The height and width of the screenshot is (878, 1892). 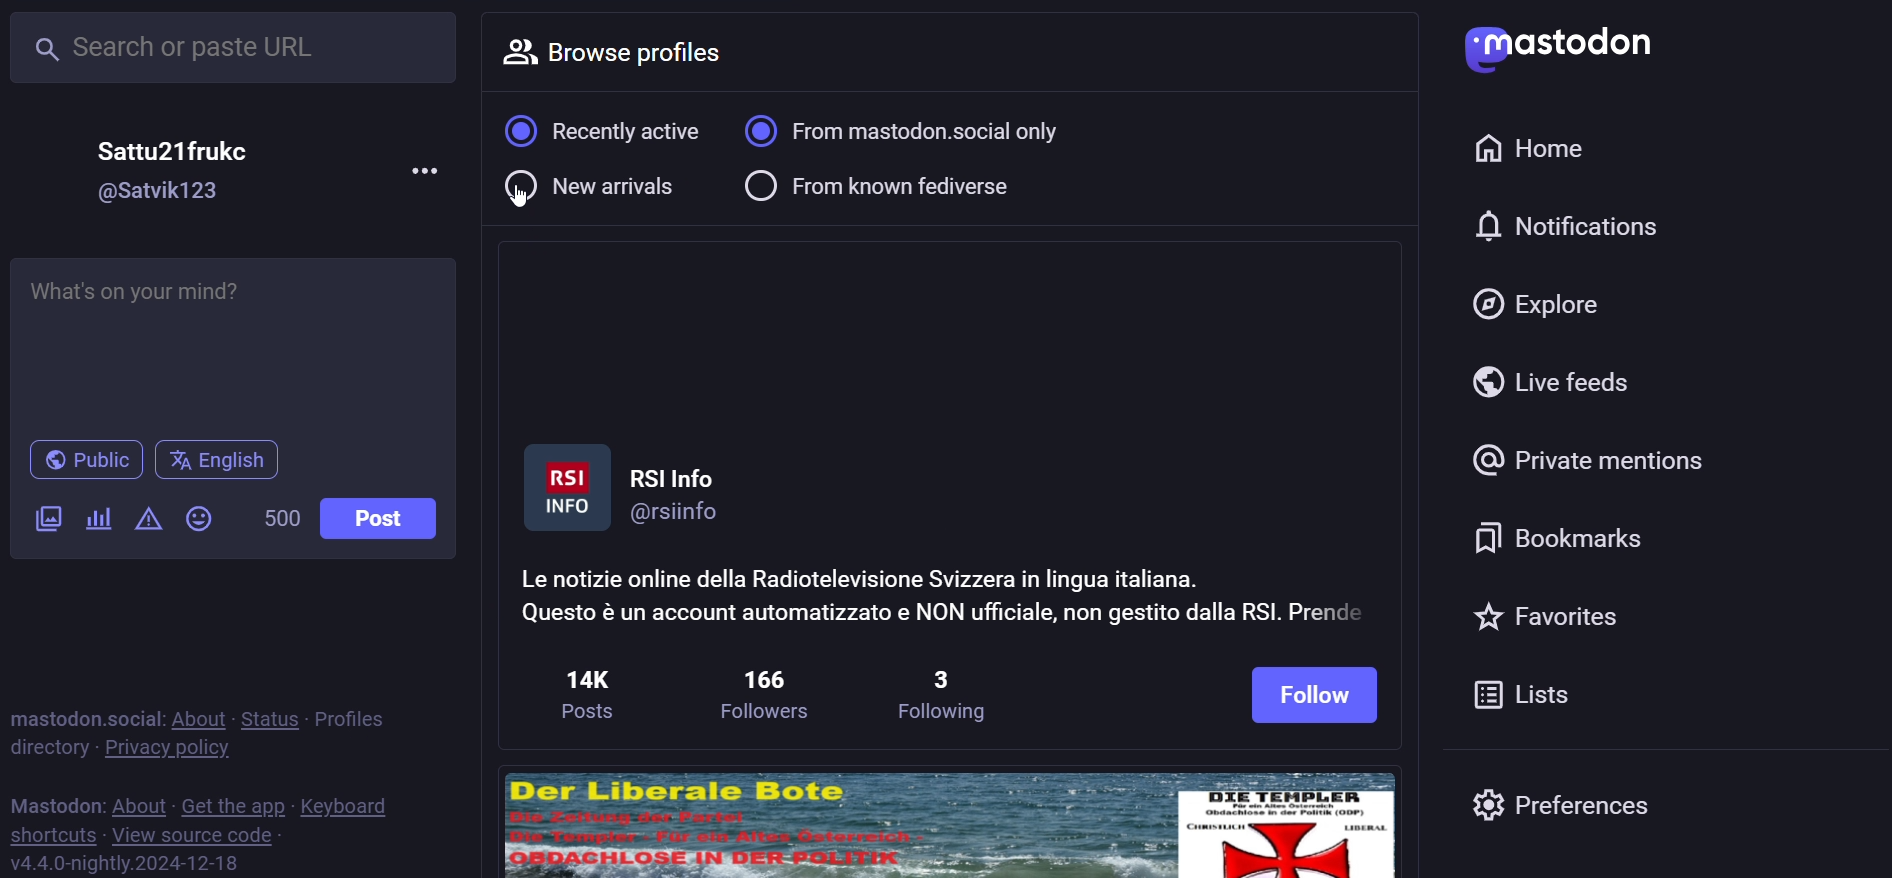 What do you see at coordinates (1533, 699) in the screenshot?
I see `lists` at bounding box center [1533, 699].